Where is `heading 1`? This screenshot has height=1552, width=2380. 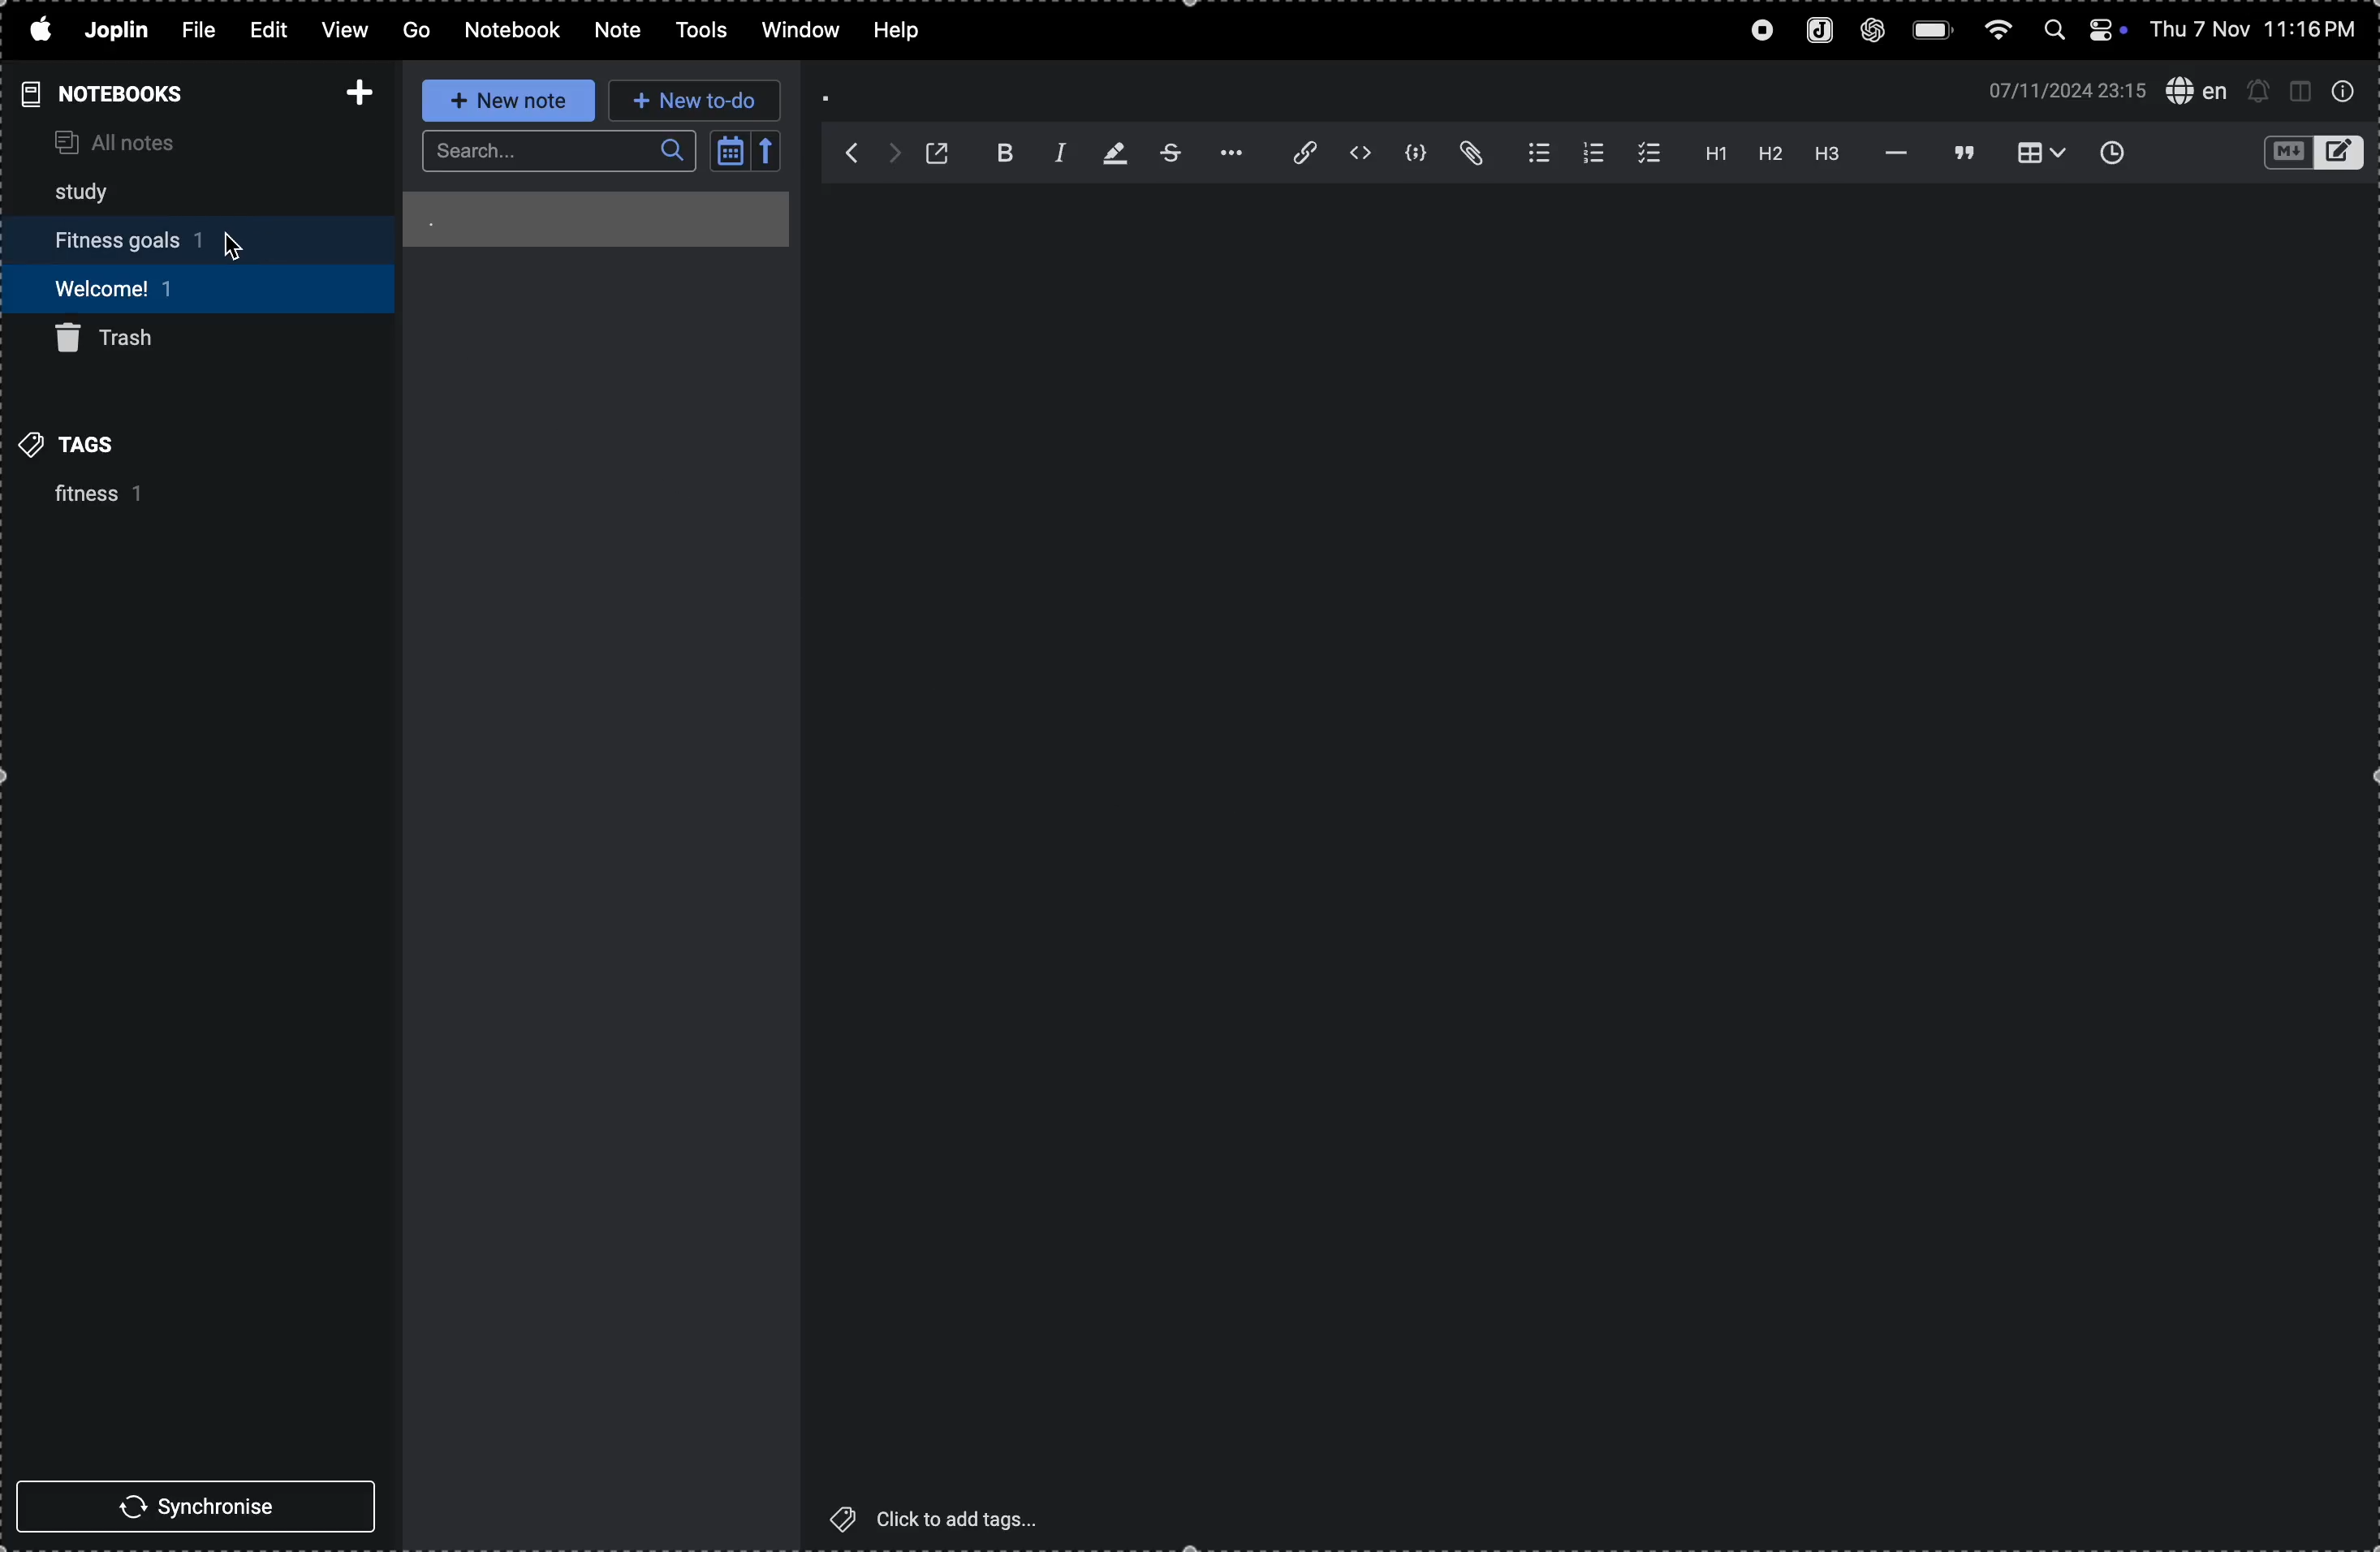 heading 1 is located at coordinates (1708, 154).